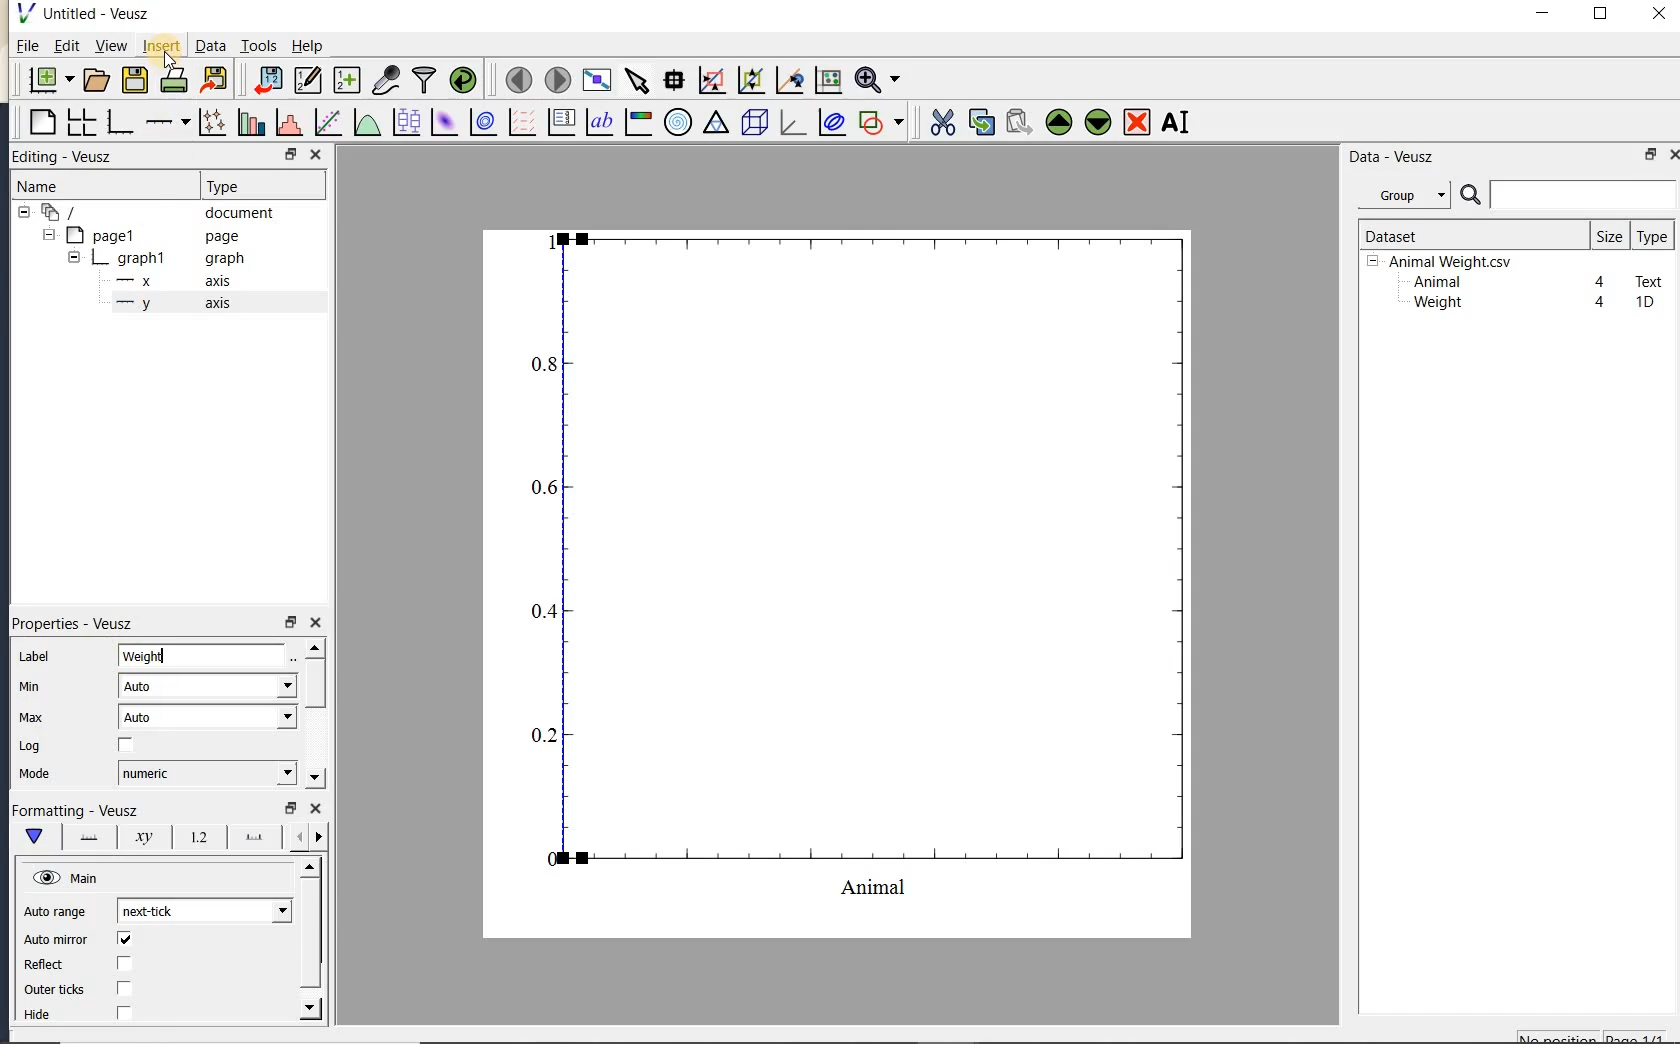 The width and height of the screenshot is (1680, 1044). I want to click on select items from the graph or scroll, so click(638, 81).